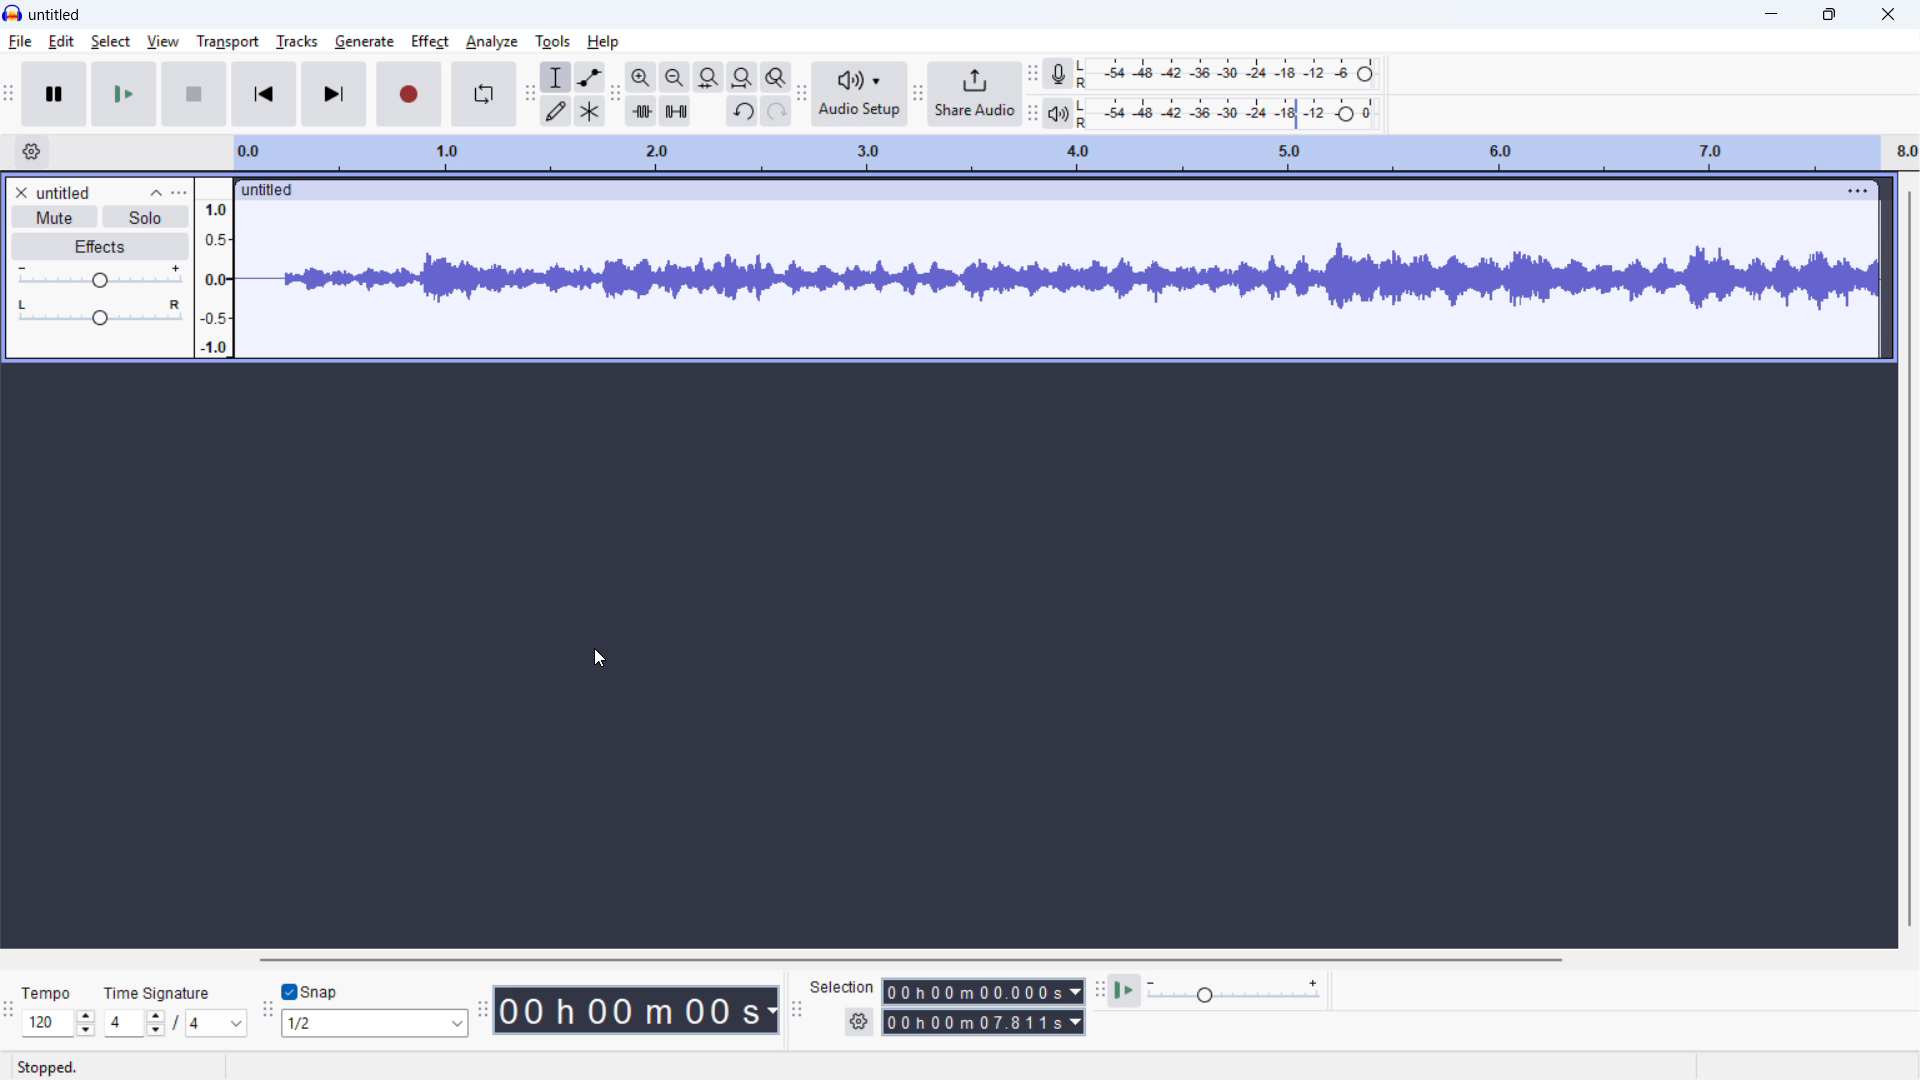  Describe the element at coordinates (708, 78) in the screenshot. I see `fit selection to width` at that location.